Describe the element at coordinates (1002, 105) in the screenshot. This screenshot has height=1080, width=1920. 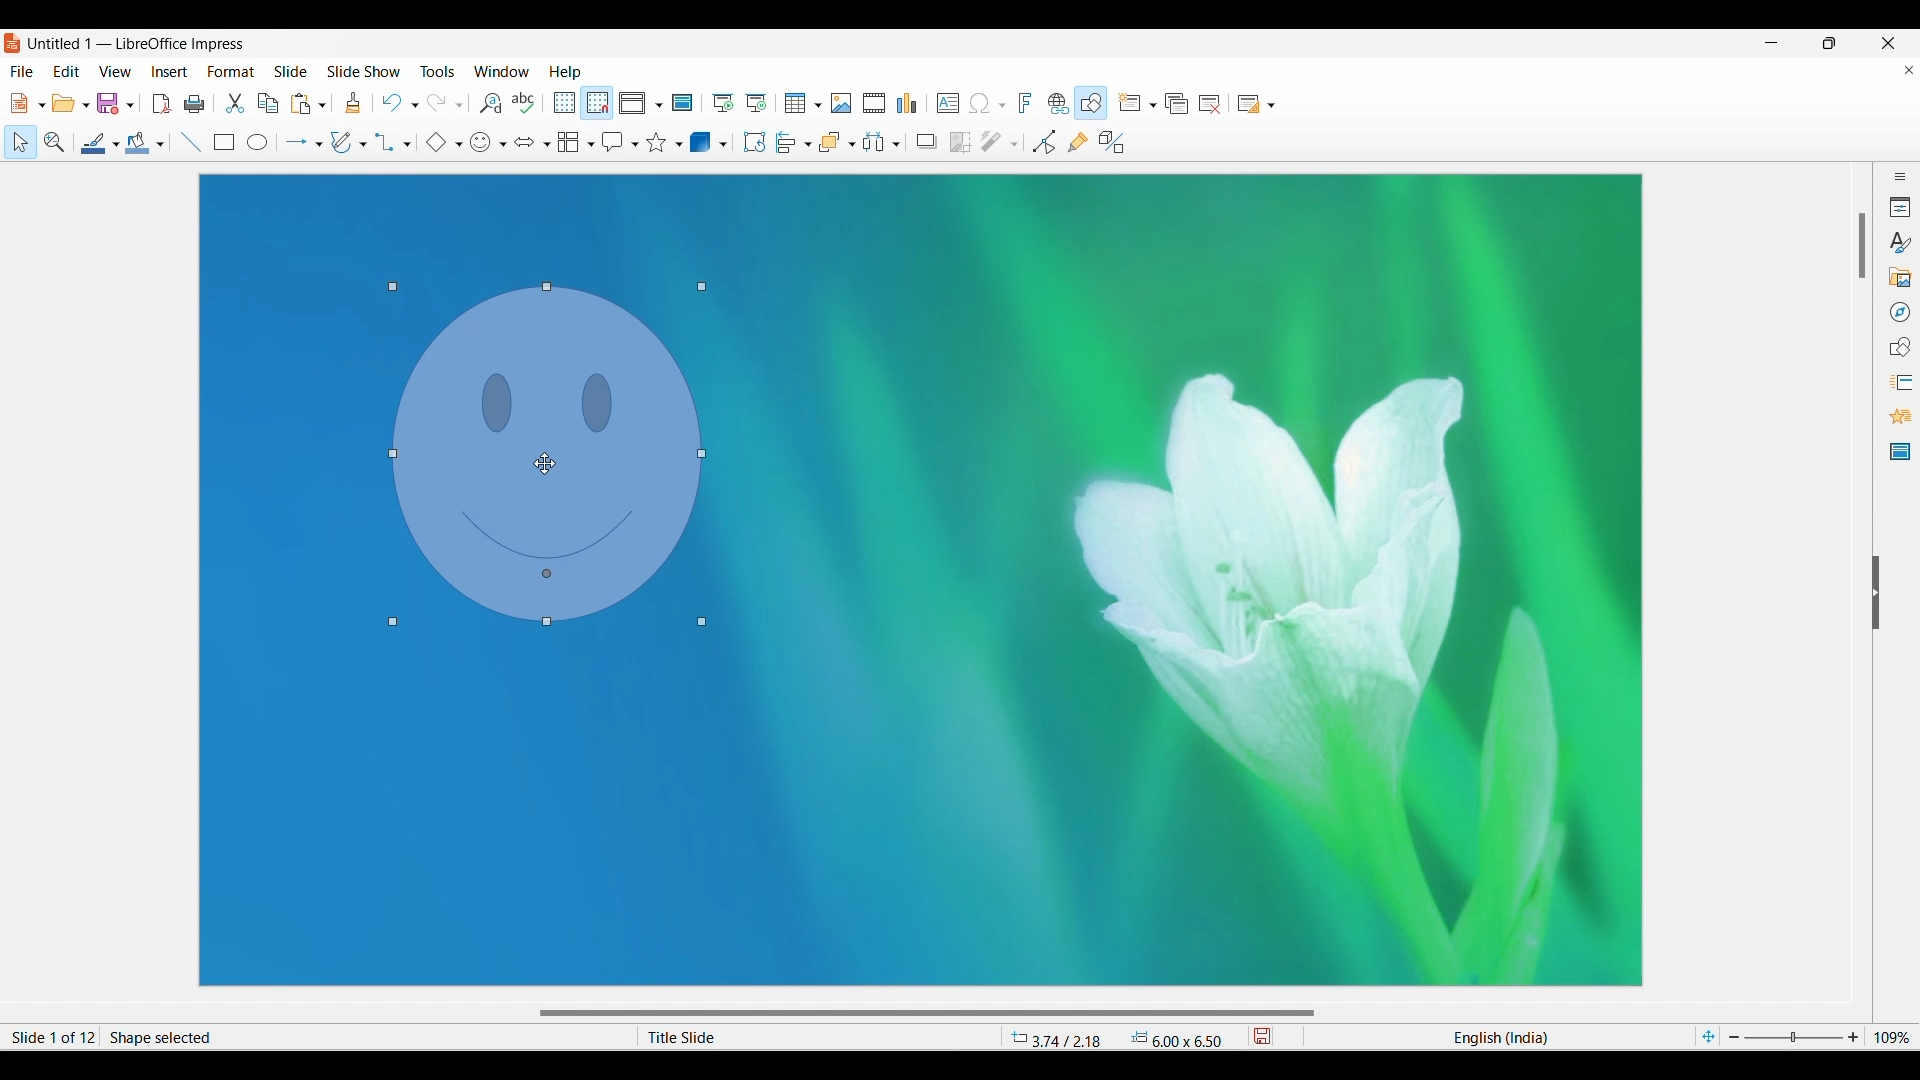
I see `Special character options` at that location.